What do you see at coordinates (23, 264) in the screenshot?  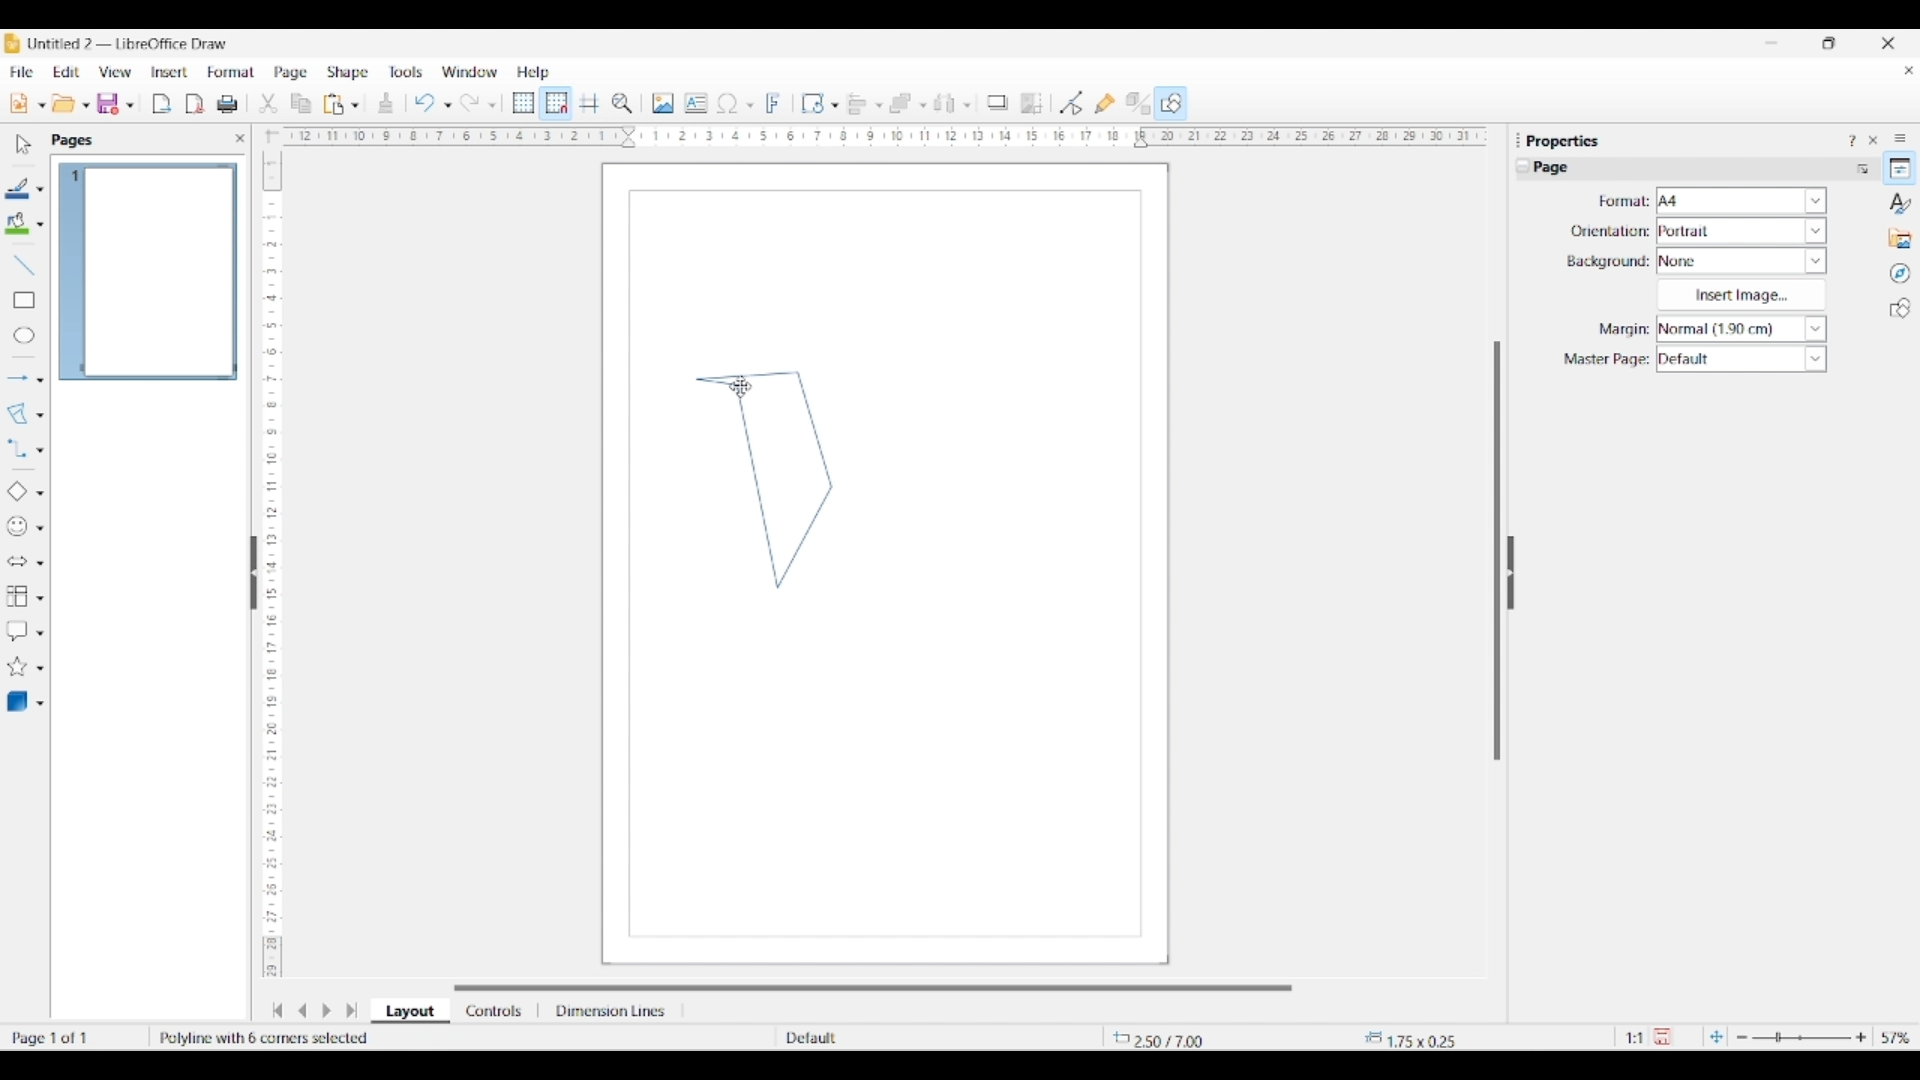 I see `Insert line` at bounding box center [23, 264].